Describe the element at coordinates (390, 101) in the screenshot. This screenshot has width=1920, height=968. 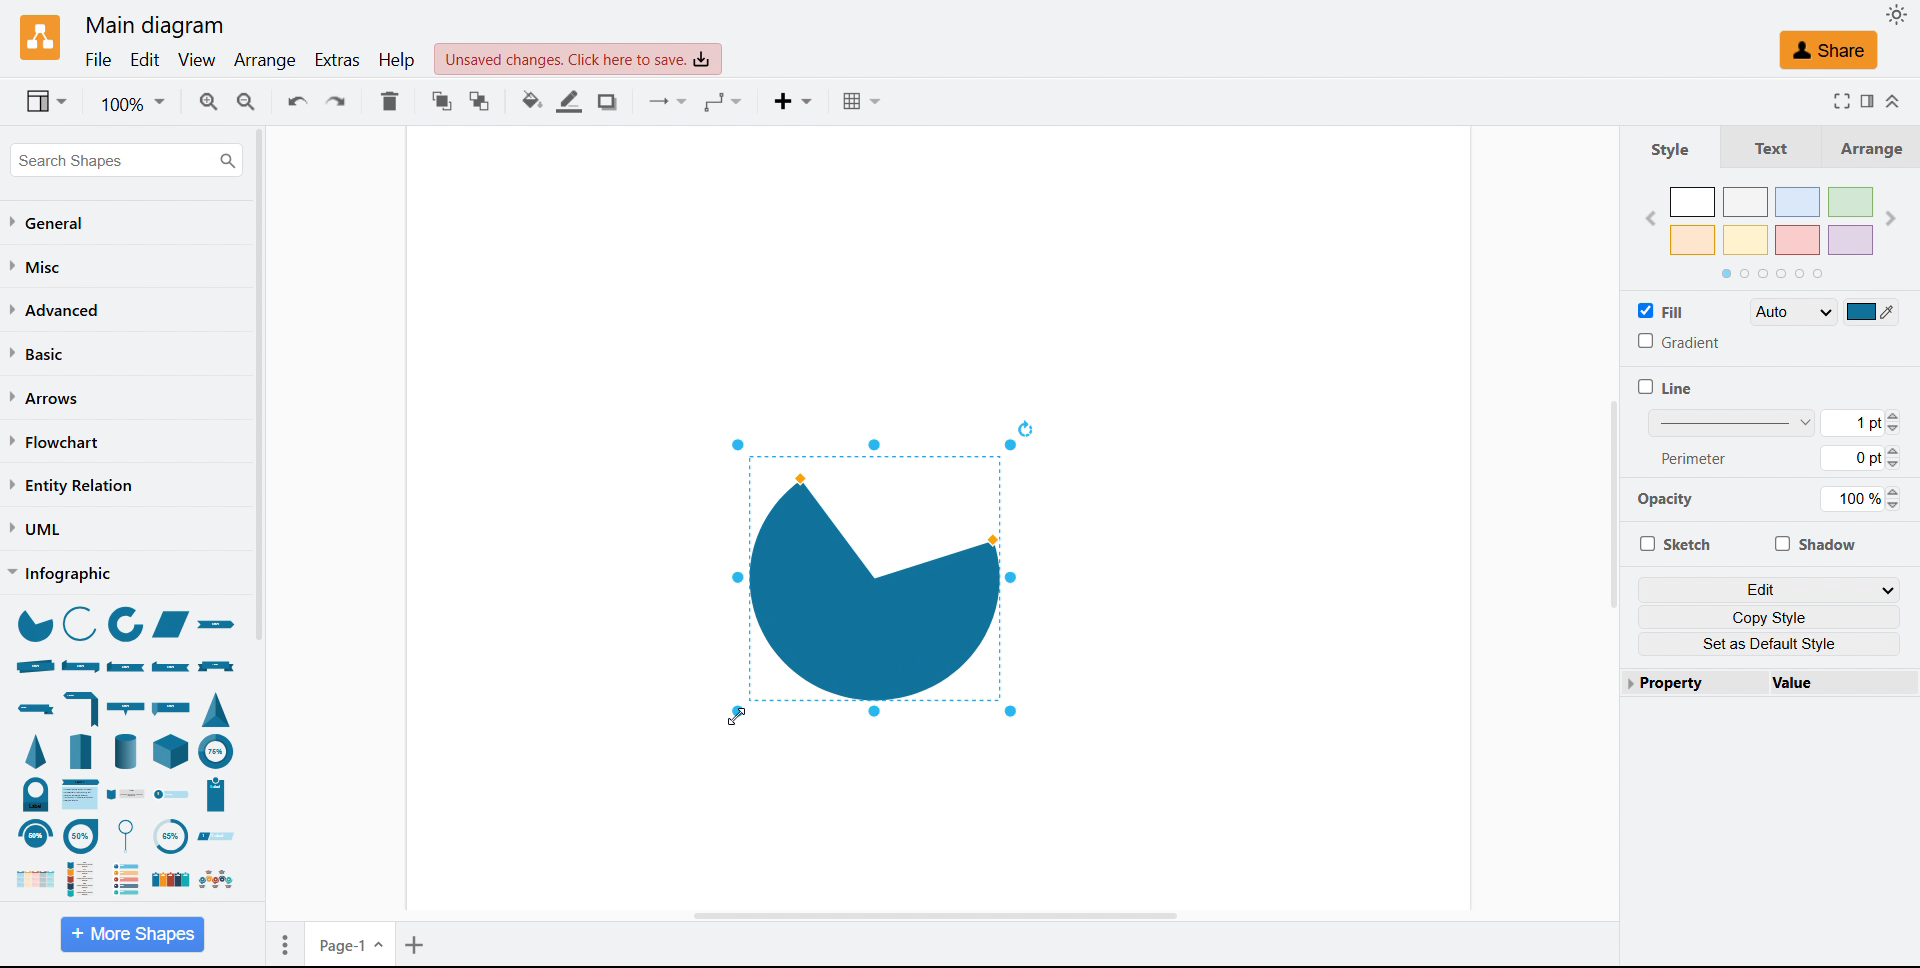
I see `Delete ` at that location.